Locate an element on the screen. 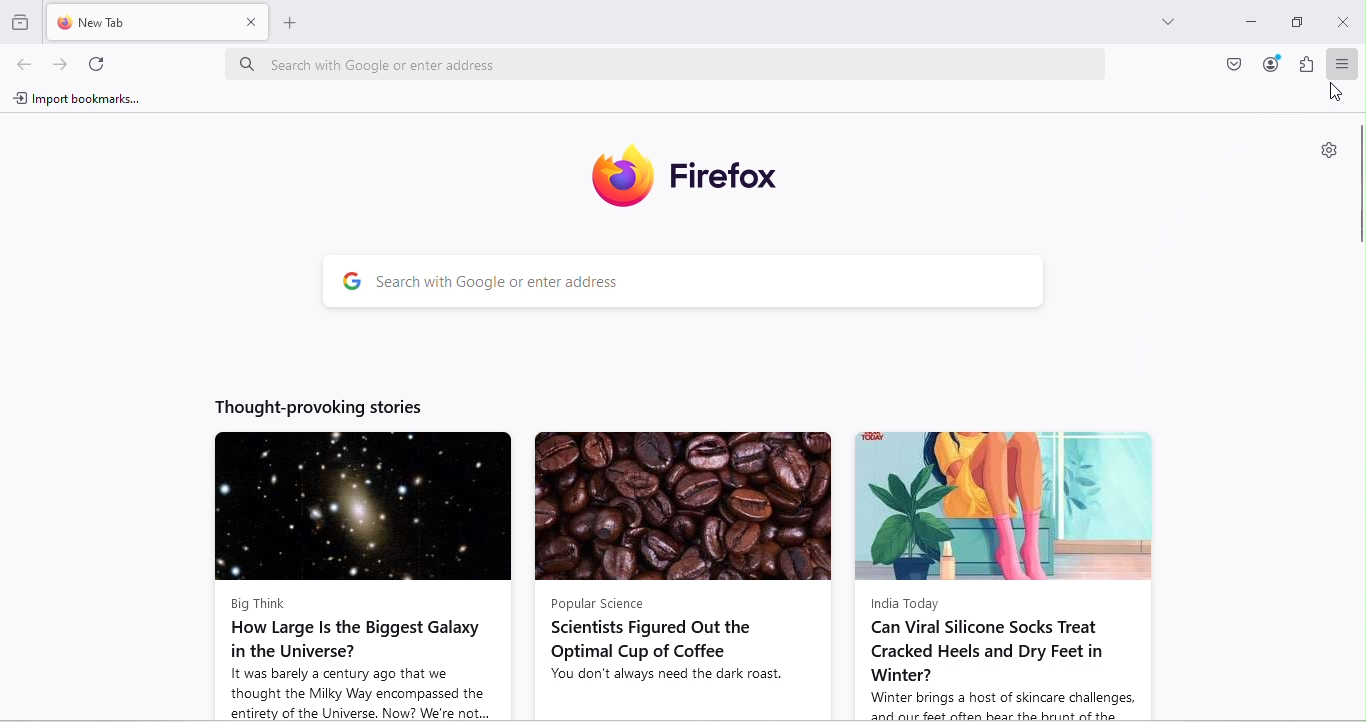 Image resolution: width=1366 pixels, height=722 pixels. Account is located at coordinates (1272, 65).